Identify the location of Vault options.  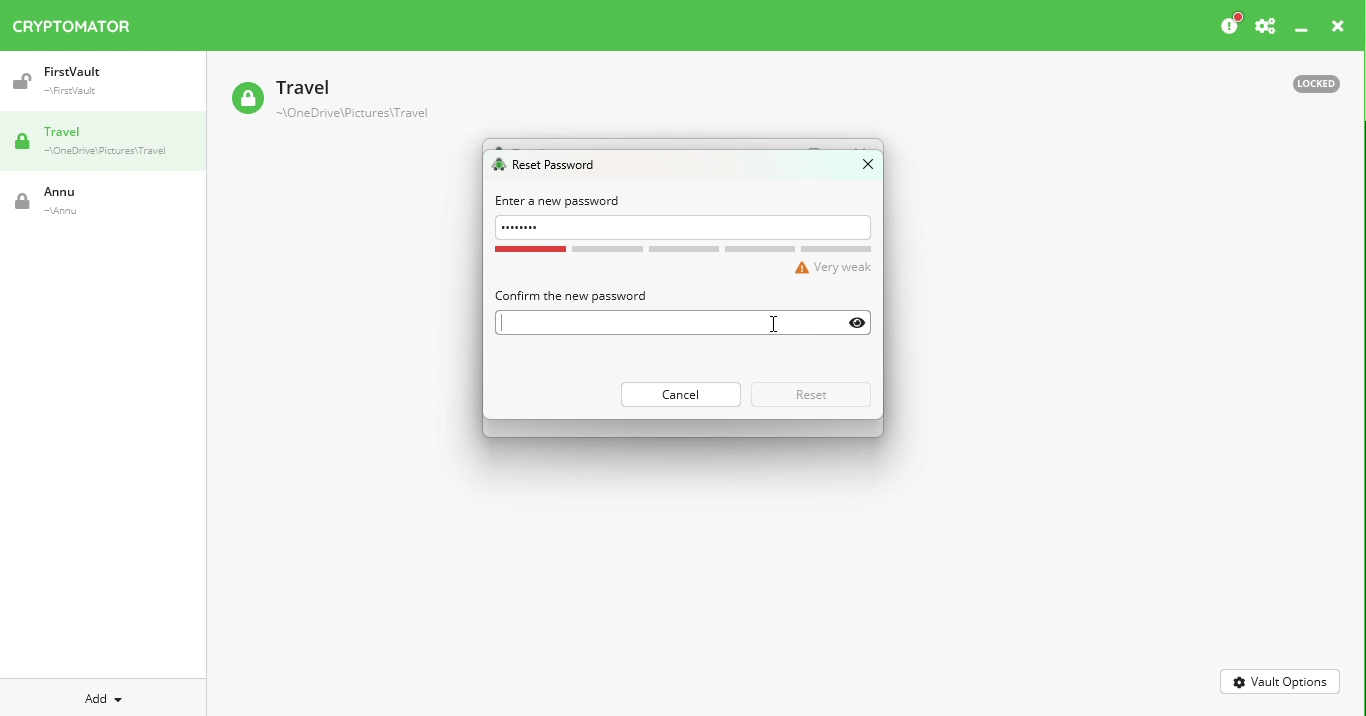
(1281, 680).